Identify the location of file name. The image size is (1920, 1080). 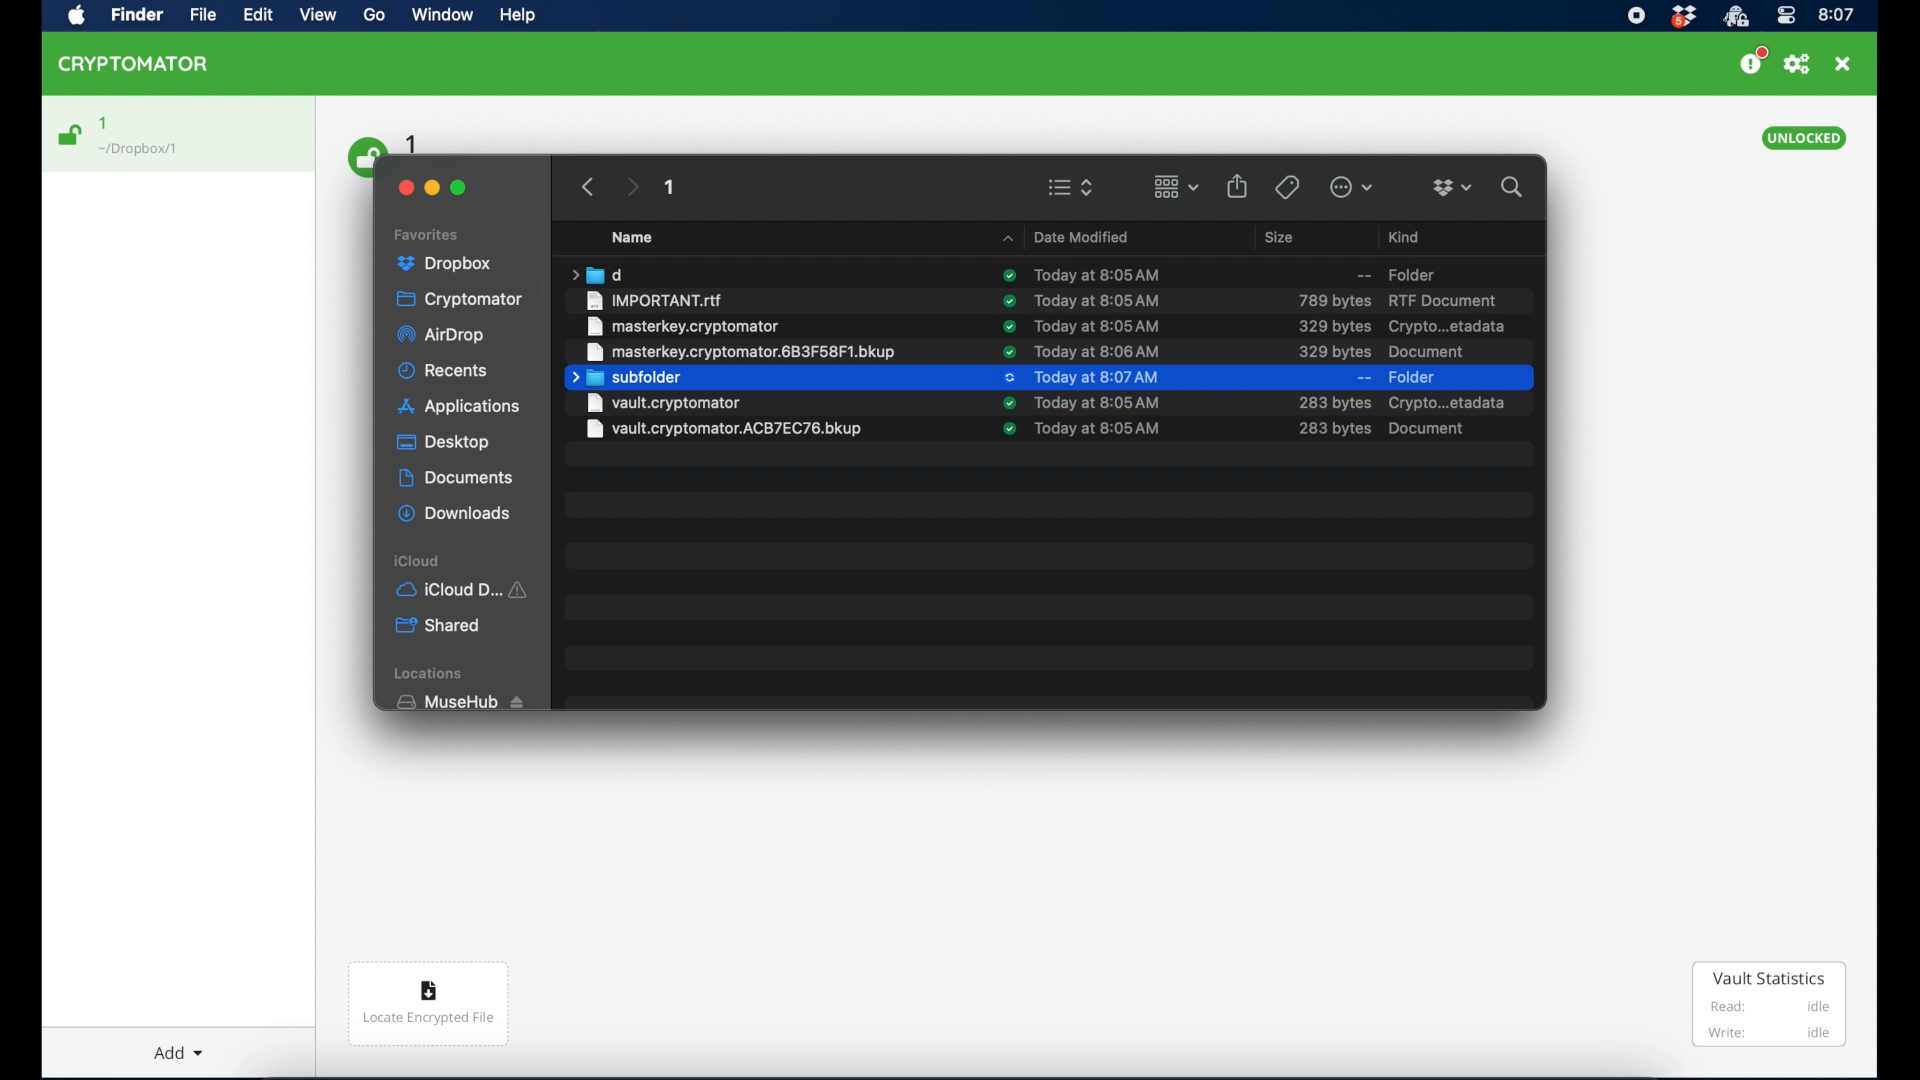
(728, 433).